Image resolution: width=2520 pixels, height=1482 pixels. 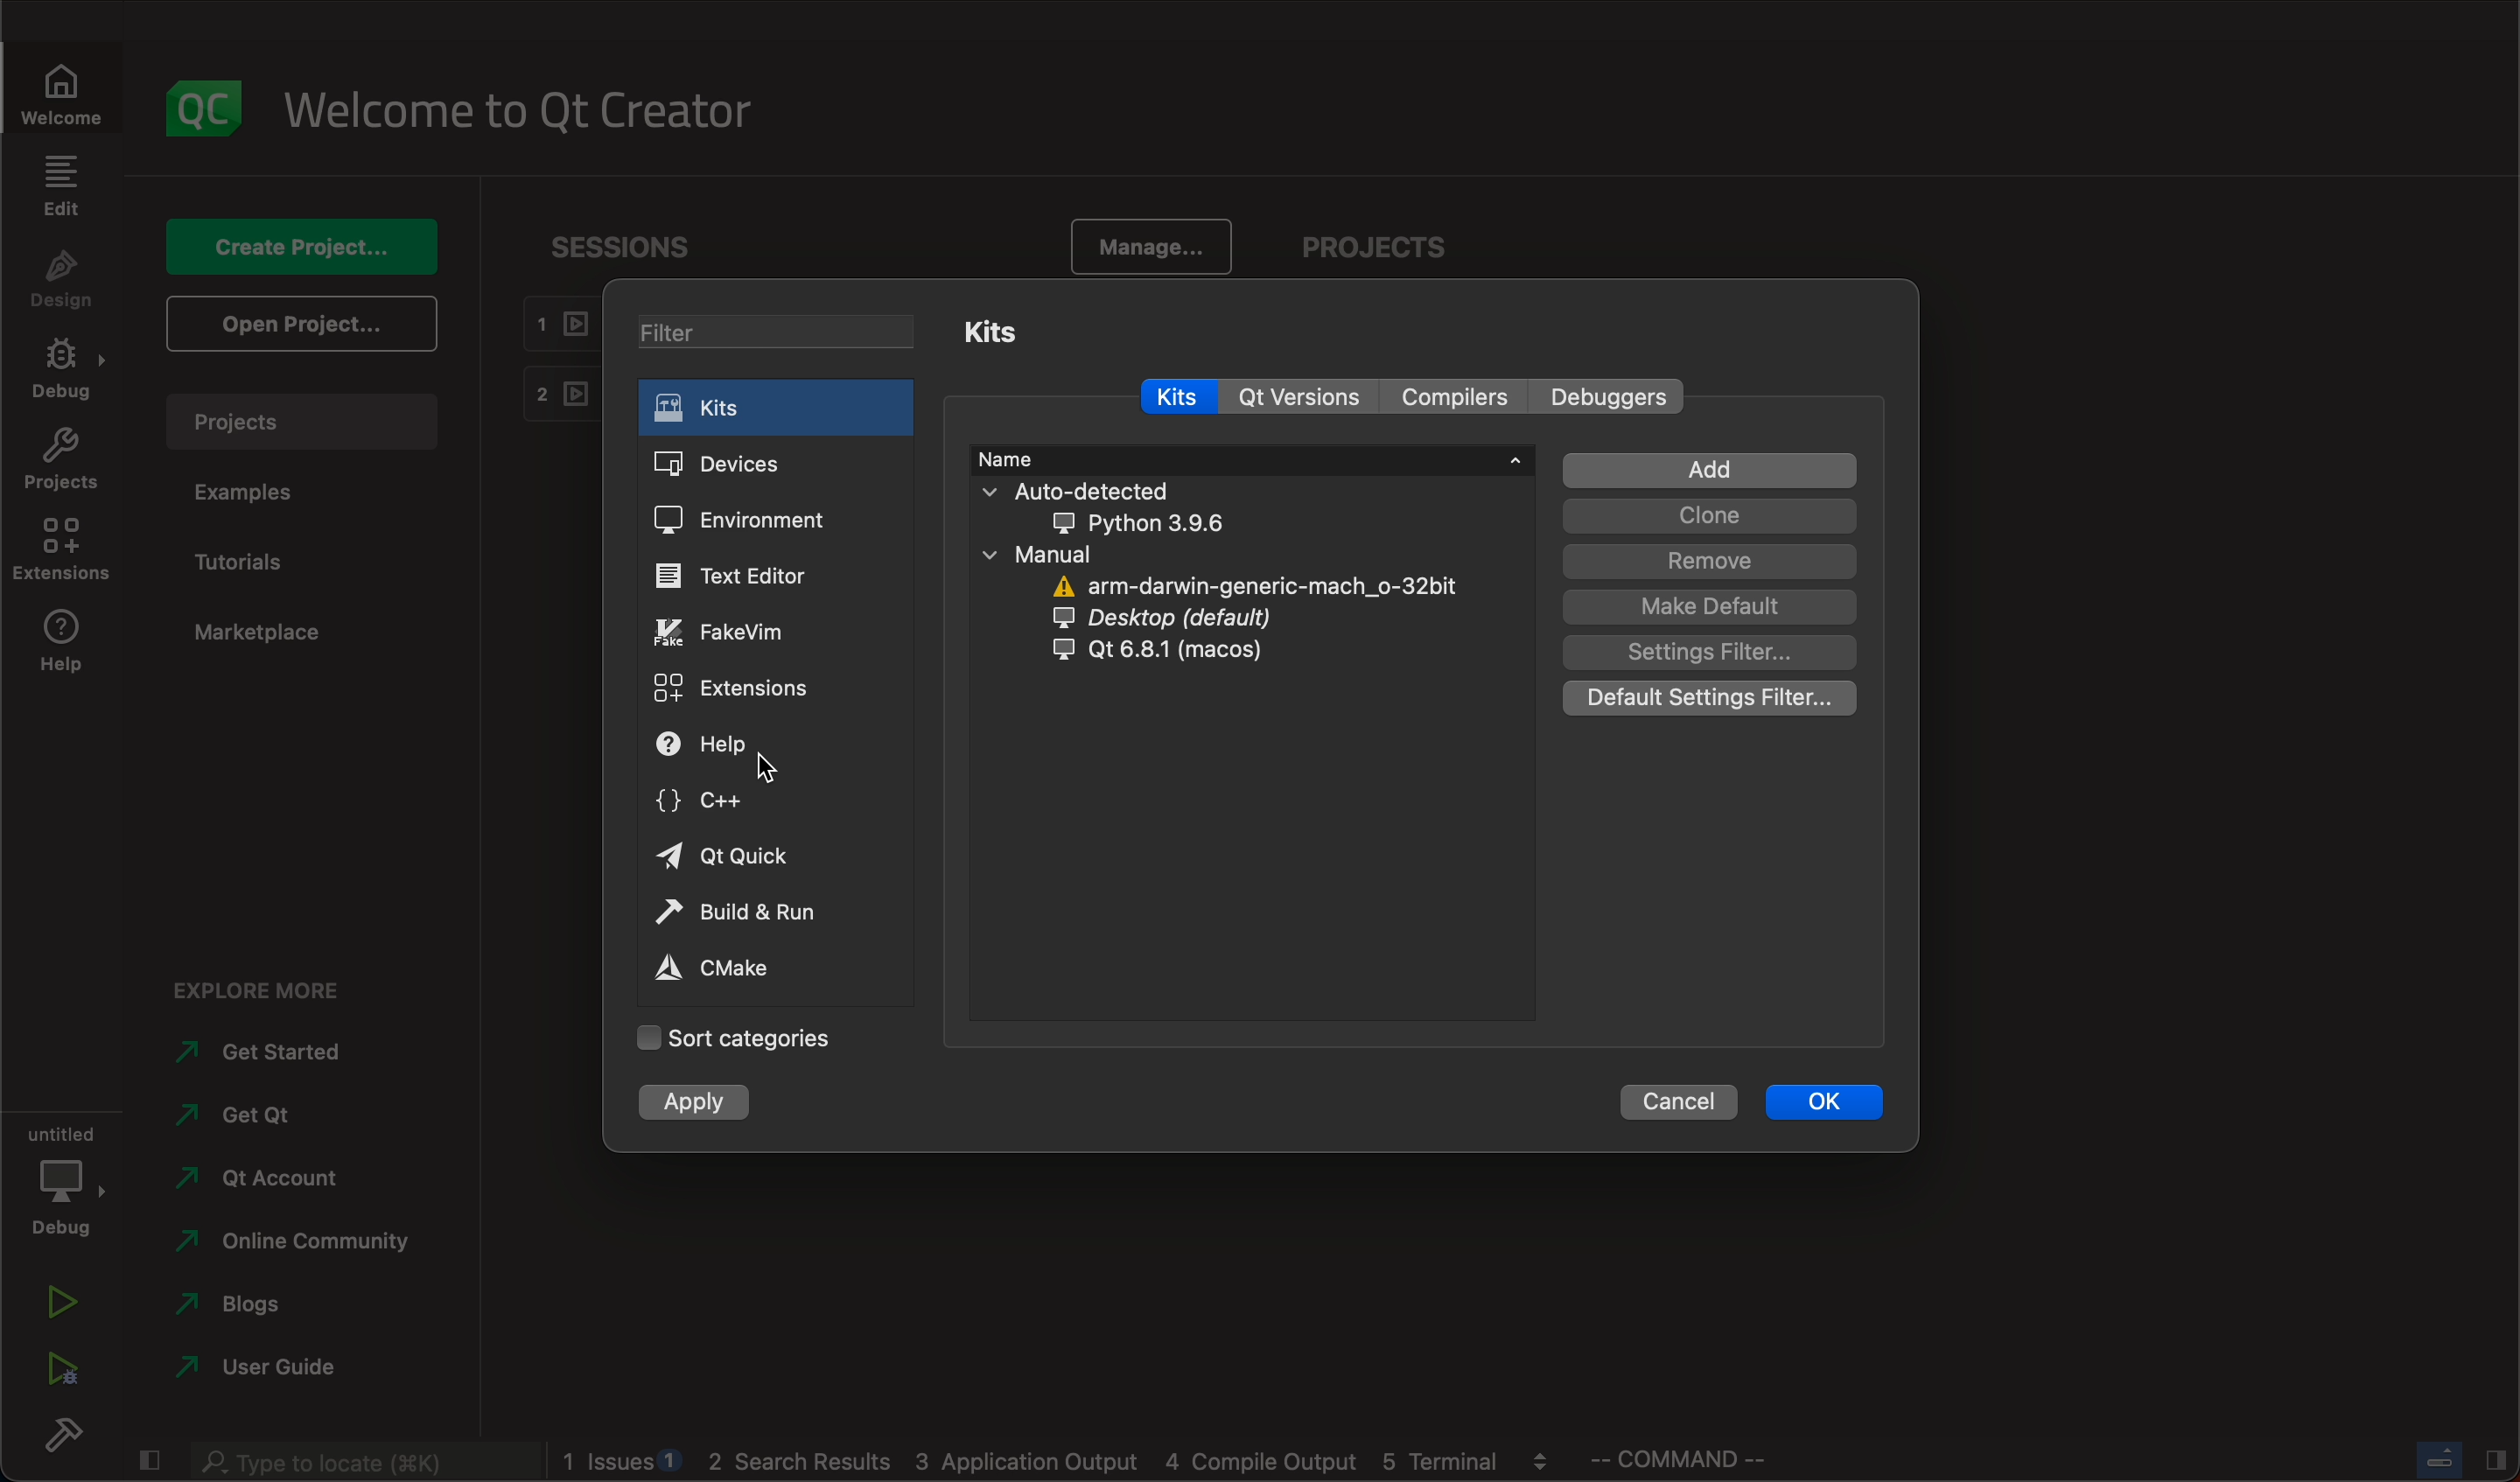 What do you see at coordinates (1709, 1460) in the screenshot?
I see `command` at bounding box center [1709, 1460].